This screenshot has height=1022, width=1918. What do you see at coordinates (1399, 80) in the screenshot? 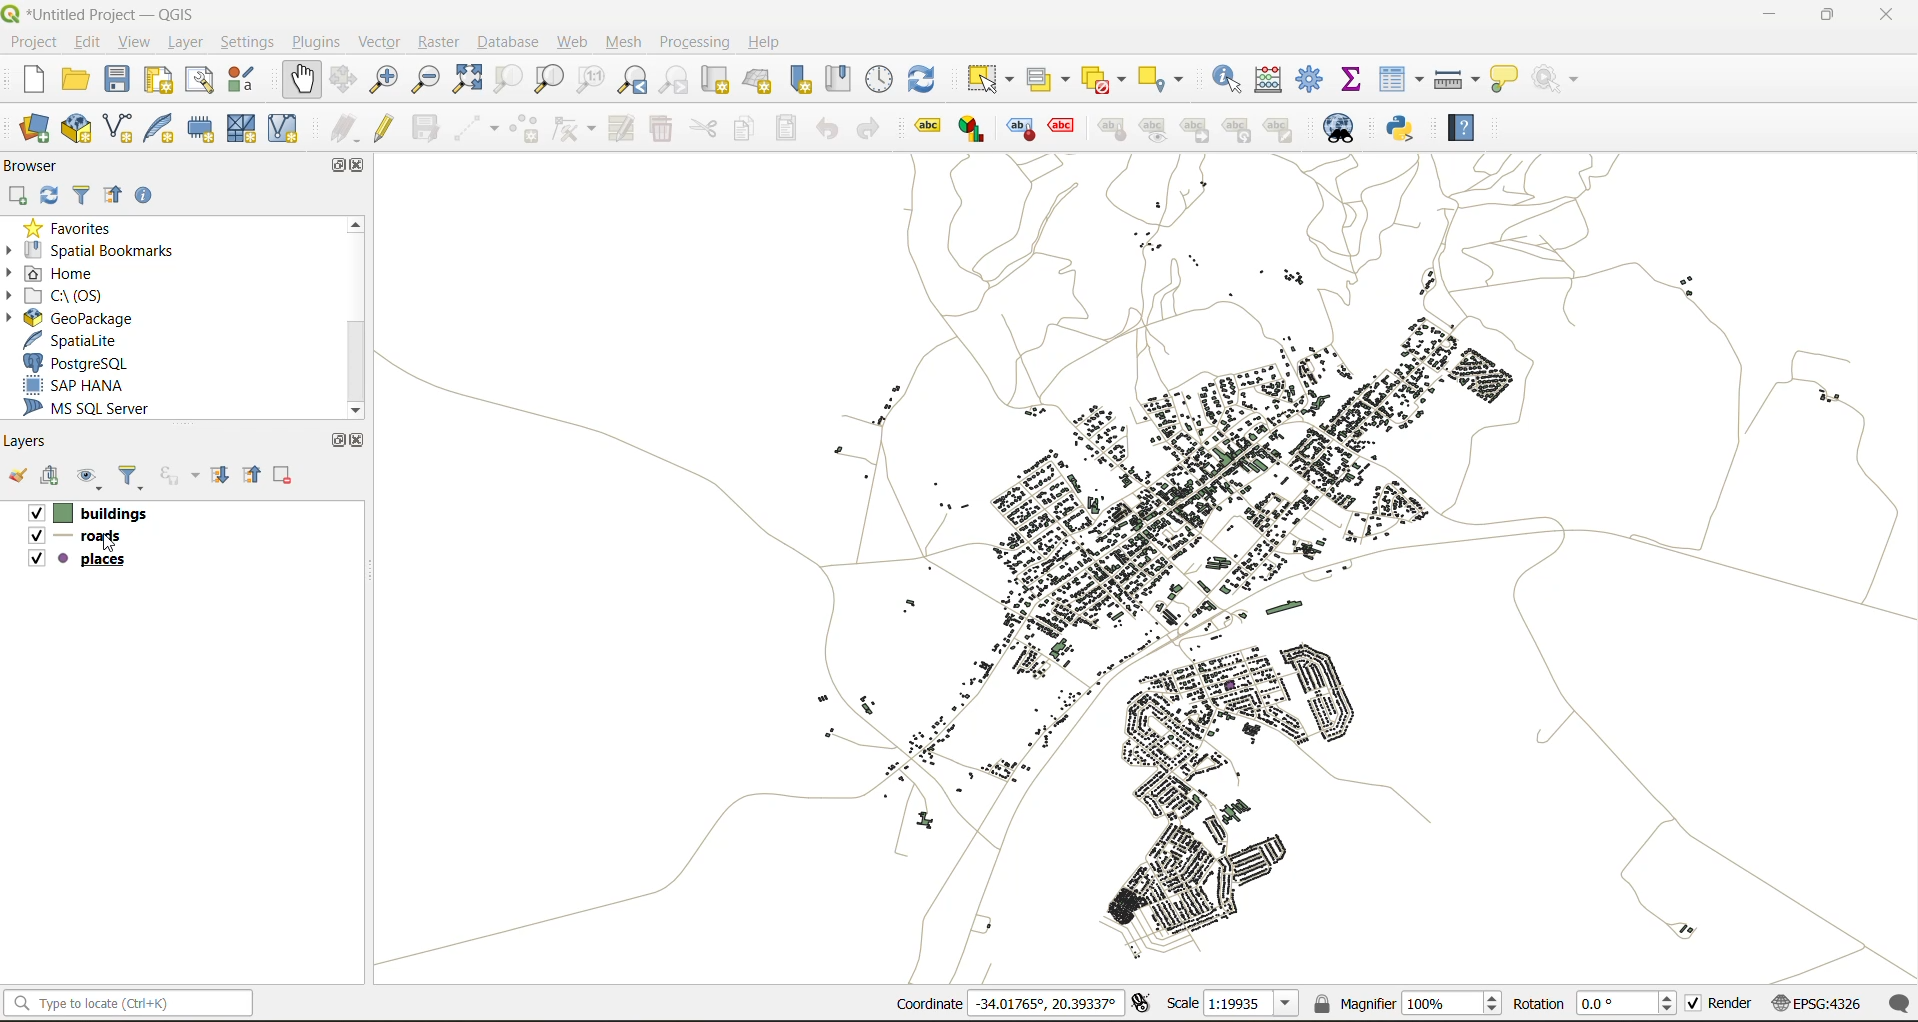
I see `attributes table` at bounding box center [1399, 80].